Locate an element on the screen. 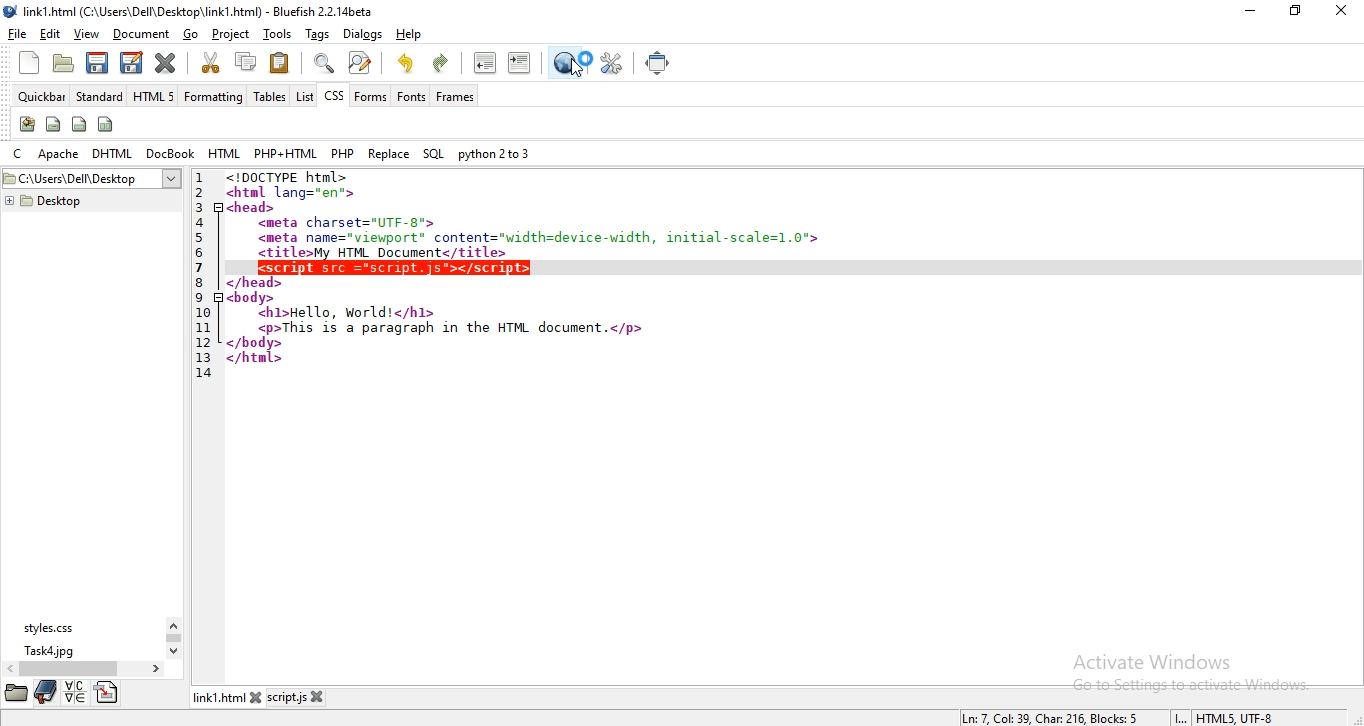 The height and width of the screenshot is (726, 1364). desktop is located at coordinates (93, 179).